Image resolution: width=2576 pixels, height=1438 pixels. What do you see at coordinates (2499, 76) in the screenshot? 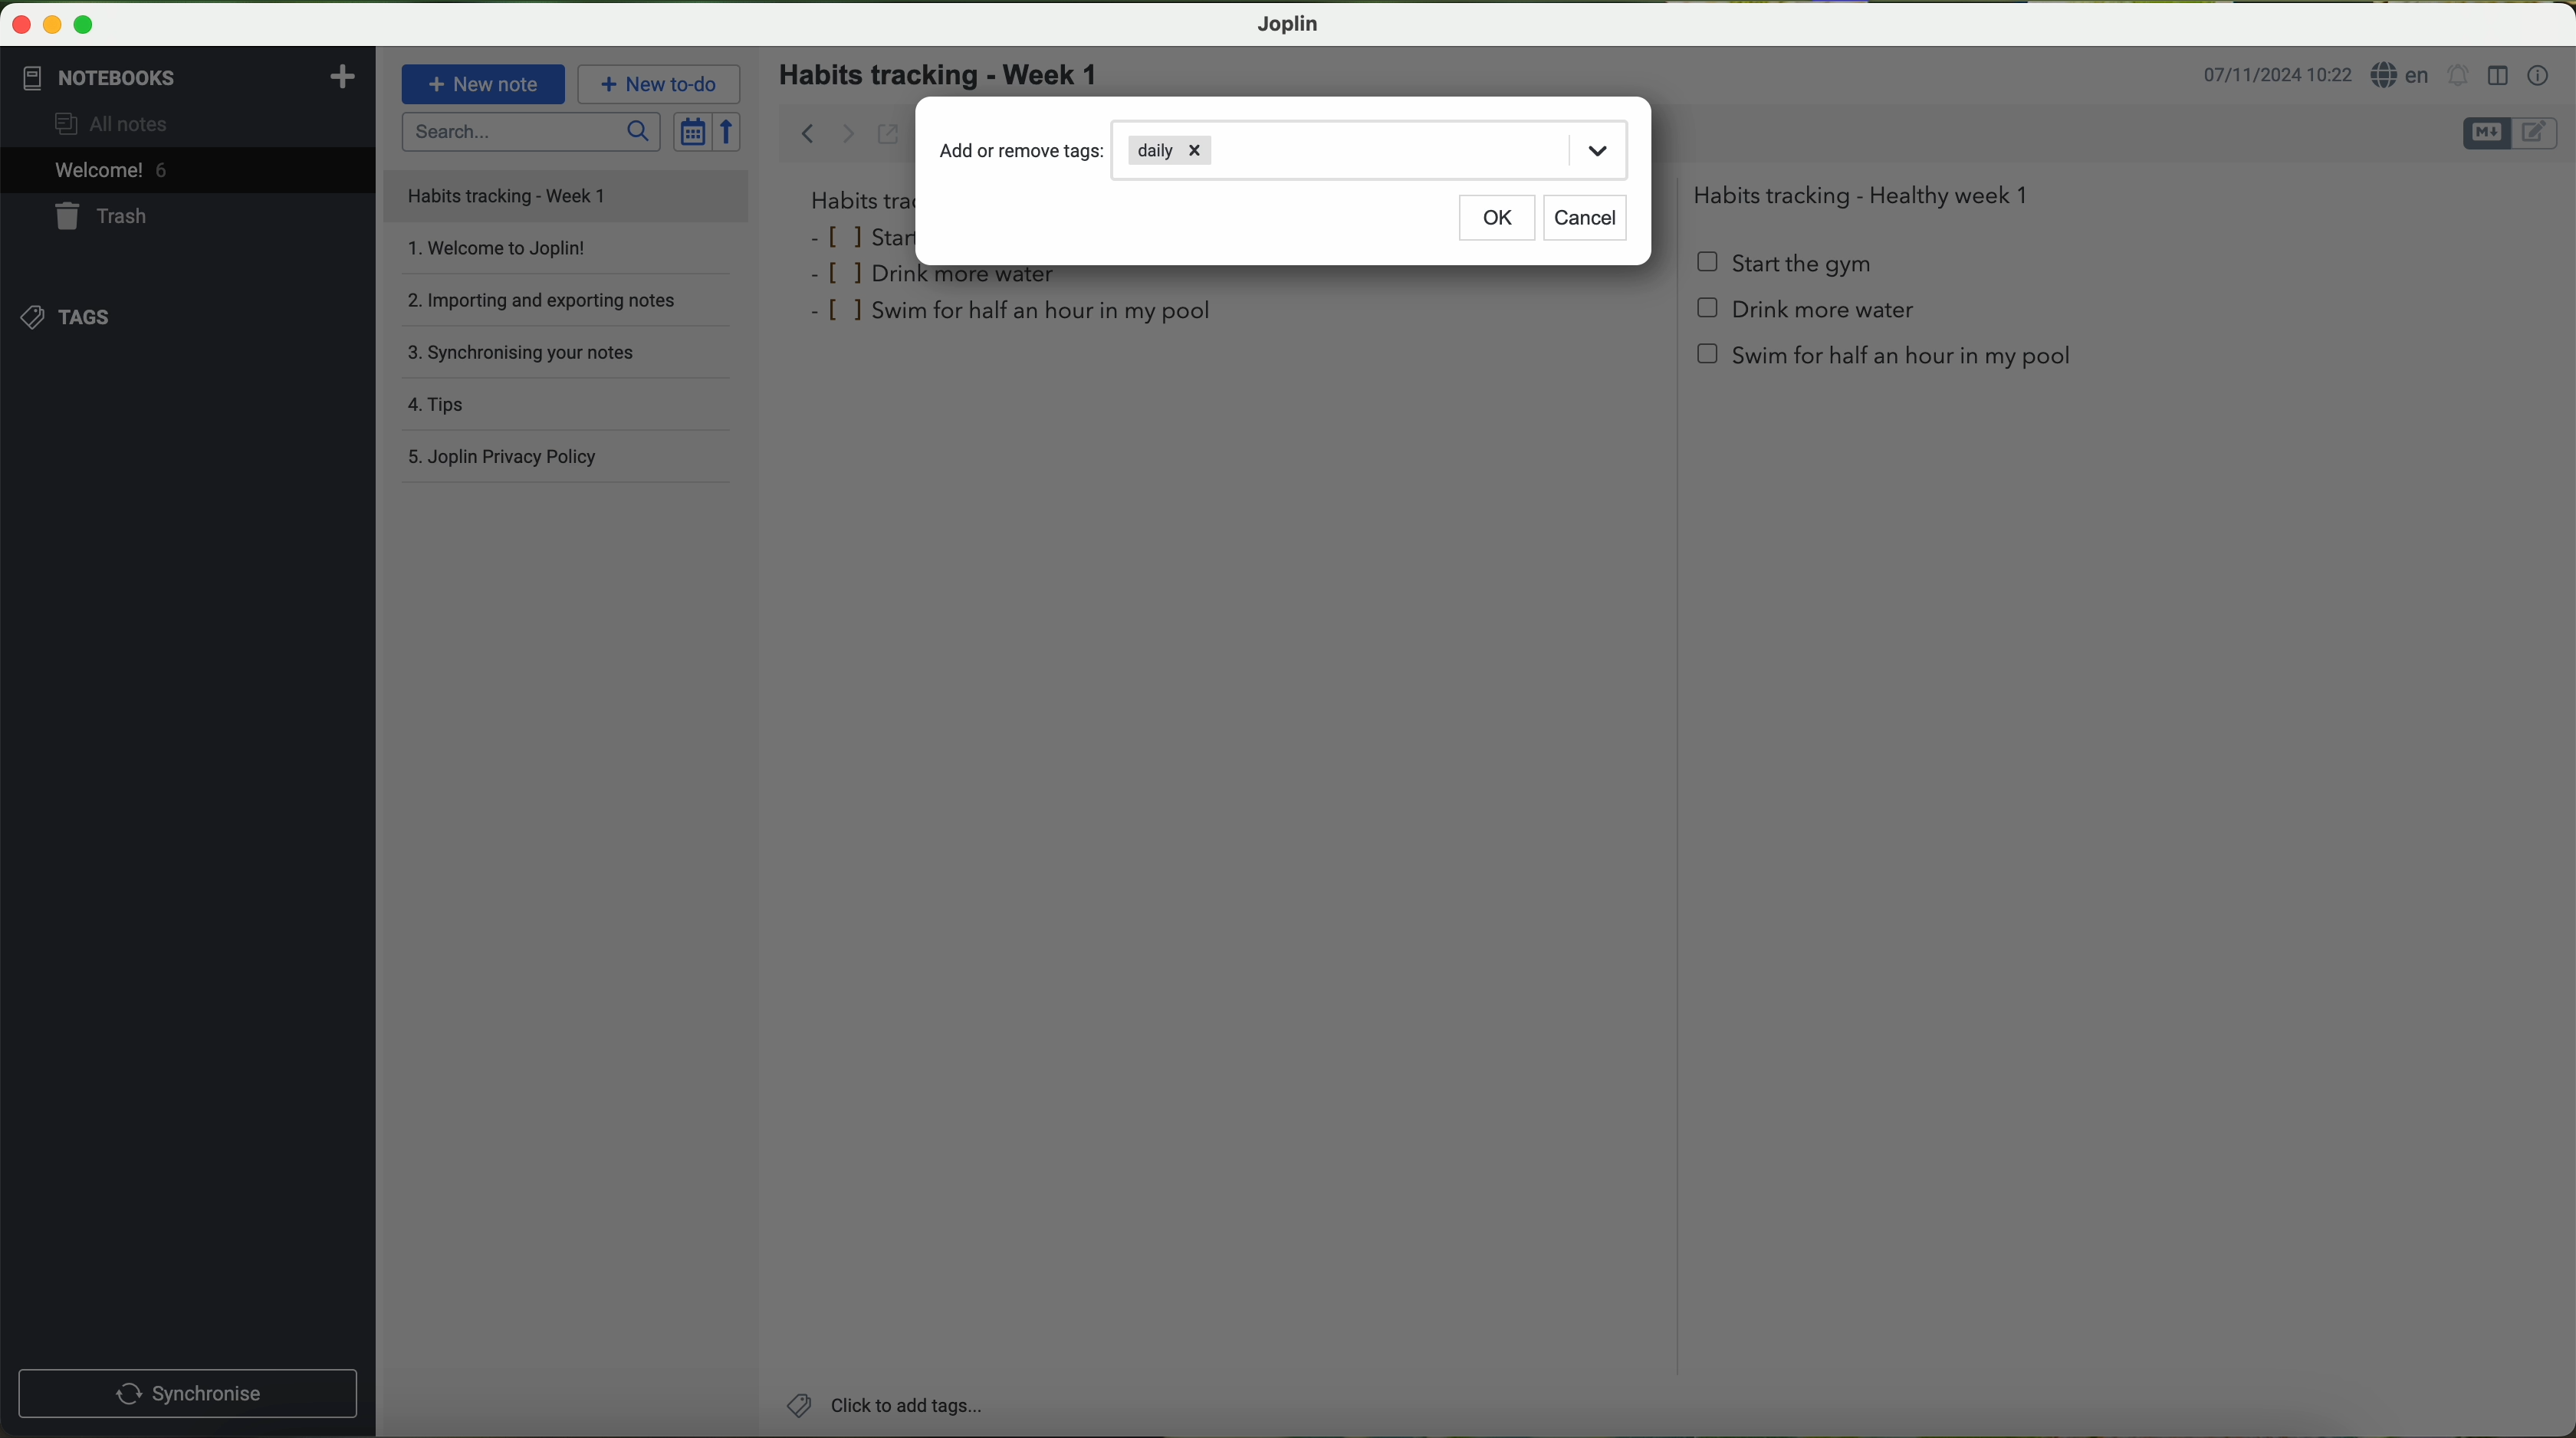
I see `toggle editor layout` at bounding box center [2499, 76].